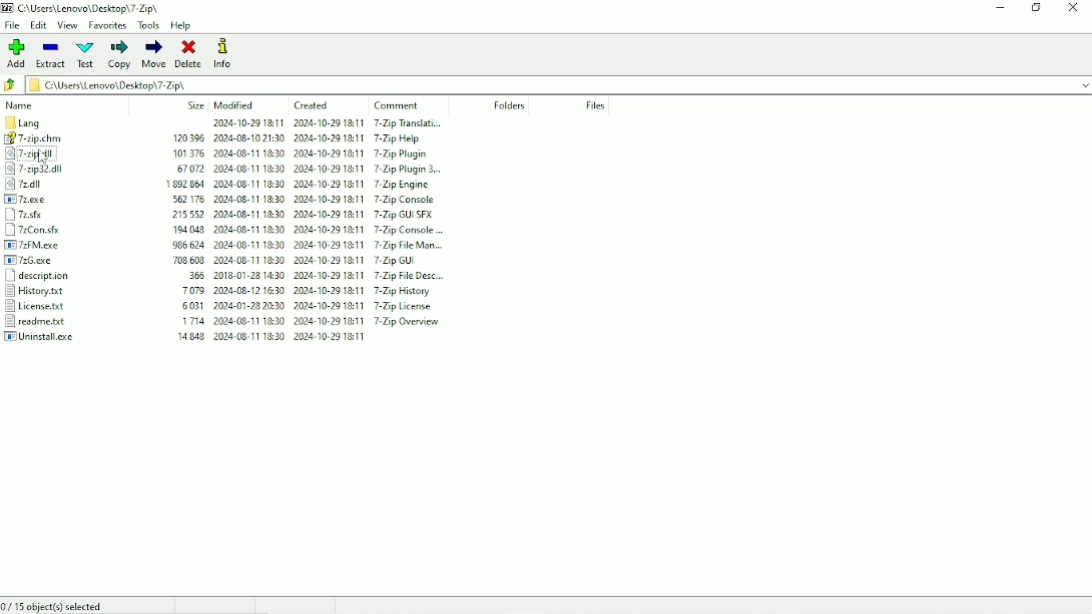 The height and width of the screenshot is (614, 1092). What do you see at coordinates (508, 106) in the screenshot?
I see `Folders` at bounding box center [508, 106].